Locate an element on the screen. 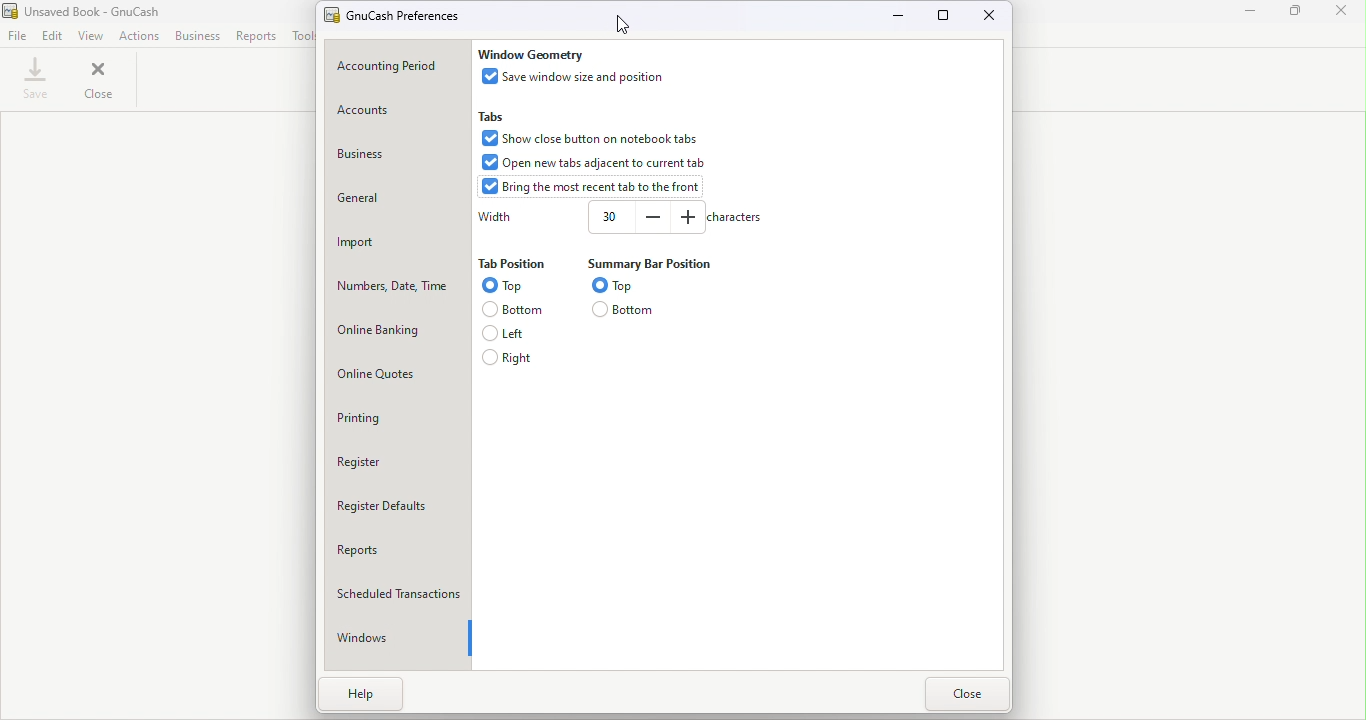  Save is located at coordinates (37, 79).